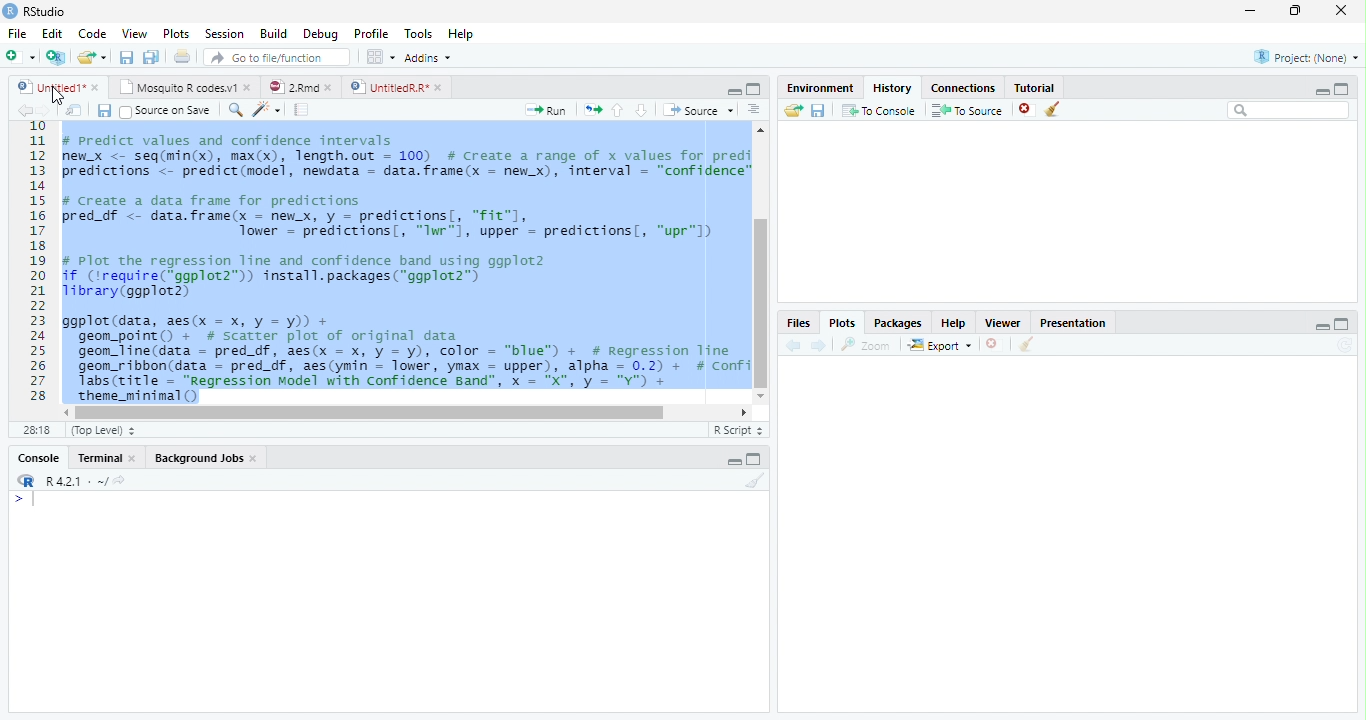 Image resolution: width=1366 pixels, height=720 pixels. I want to click on Minimize, so click(1252, 10).